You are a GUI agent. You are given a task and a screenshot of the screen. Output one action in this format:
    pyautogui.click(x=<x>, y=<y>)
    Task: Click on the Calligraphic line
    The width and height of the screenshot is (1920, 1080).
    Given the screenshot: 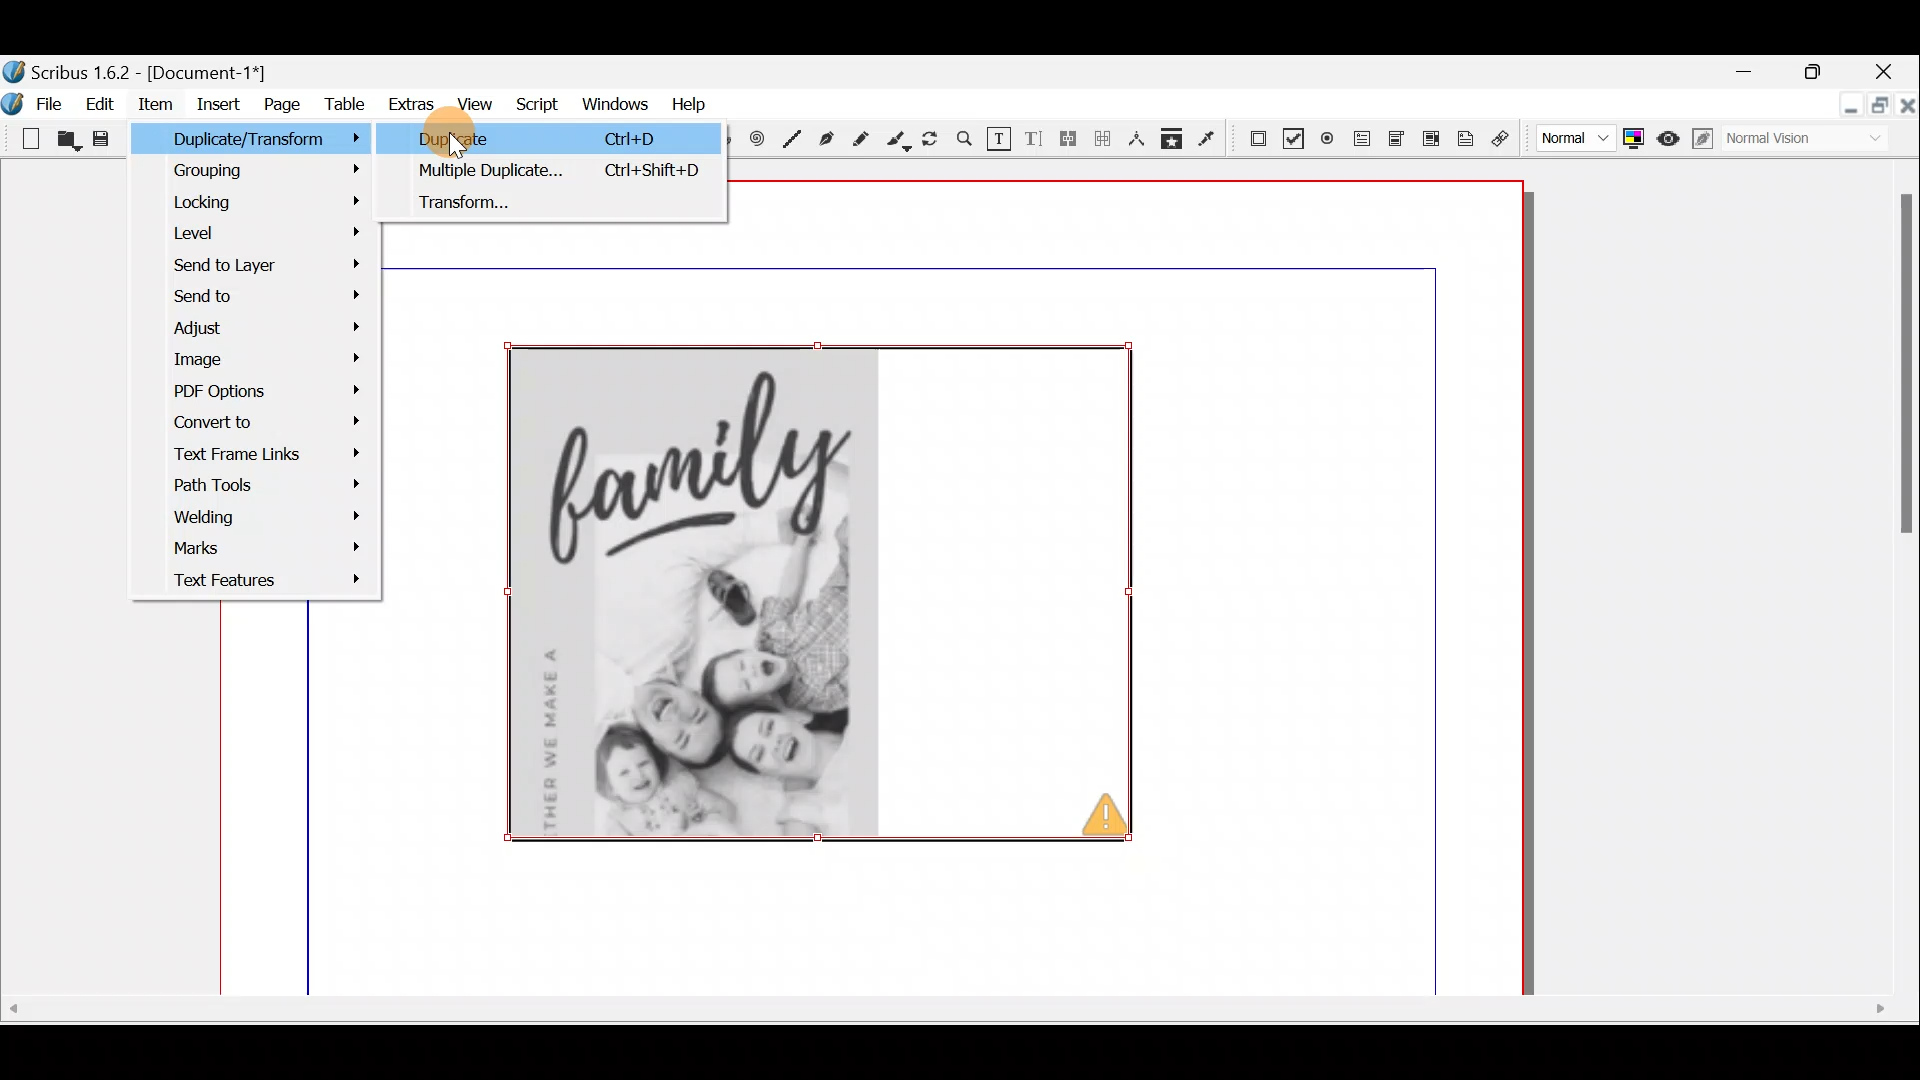 What is the action you would take?
    pyautogui.click(x=899, y=141)
    